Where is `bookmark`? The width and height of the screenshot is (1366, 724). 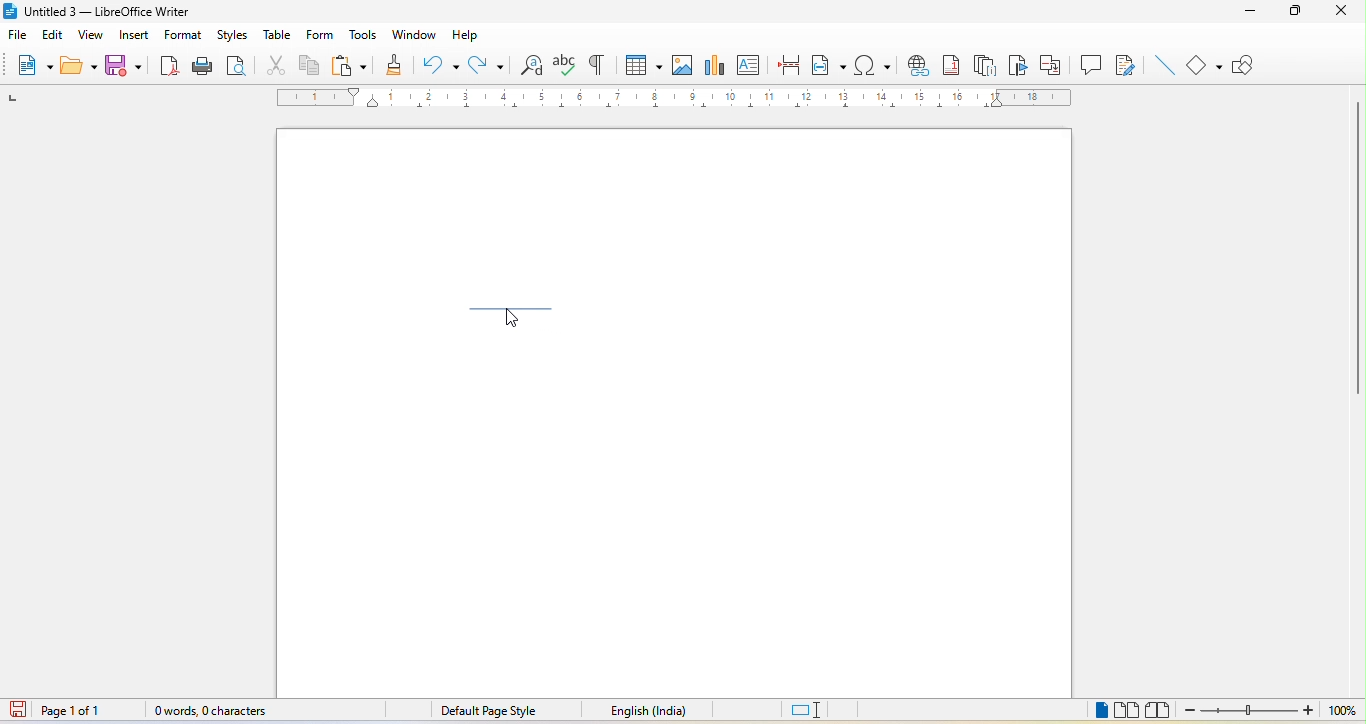 bookmark is located at coordinates (1015, 62).